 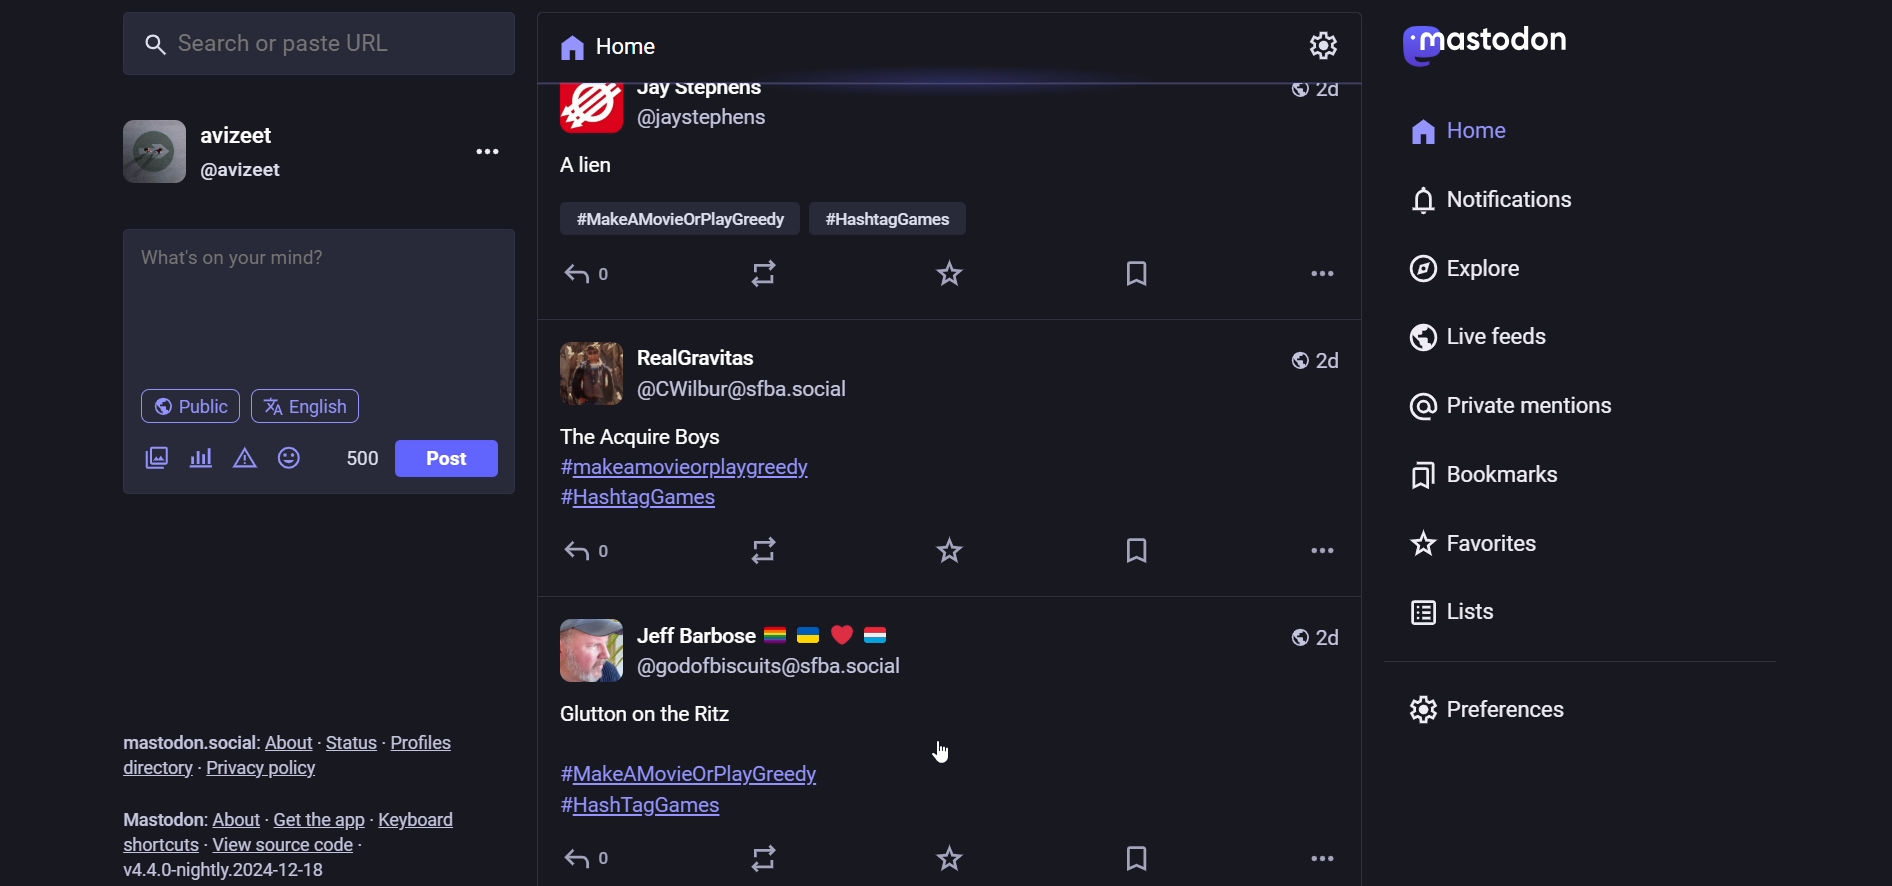 What do you see at coordinates (424, 740) in the screenshot?
I see `profiles` at bounding box center [424, 740].